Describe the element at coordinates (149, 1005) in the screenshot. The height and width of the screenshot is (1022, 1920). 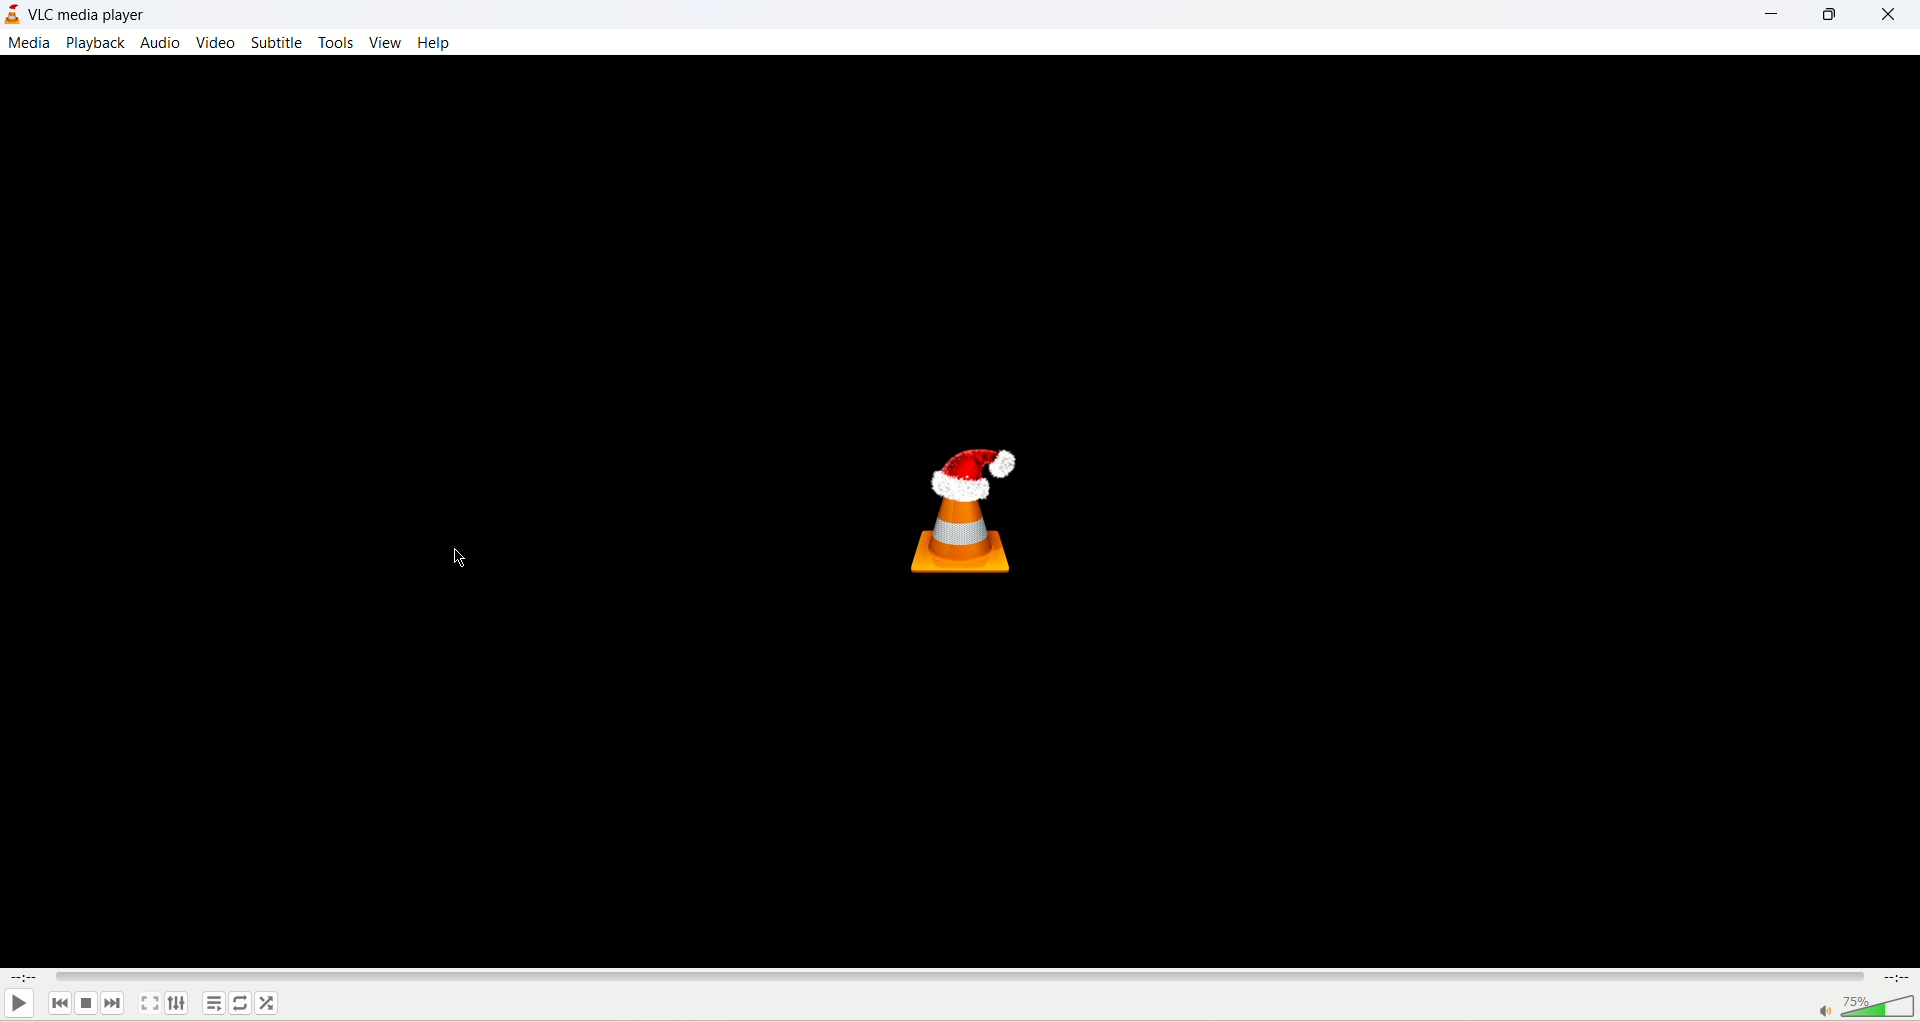
I see `fullscreen` at that location.